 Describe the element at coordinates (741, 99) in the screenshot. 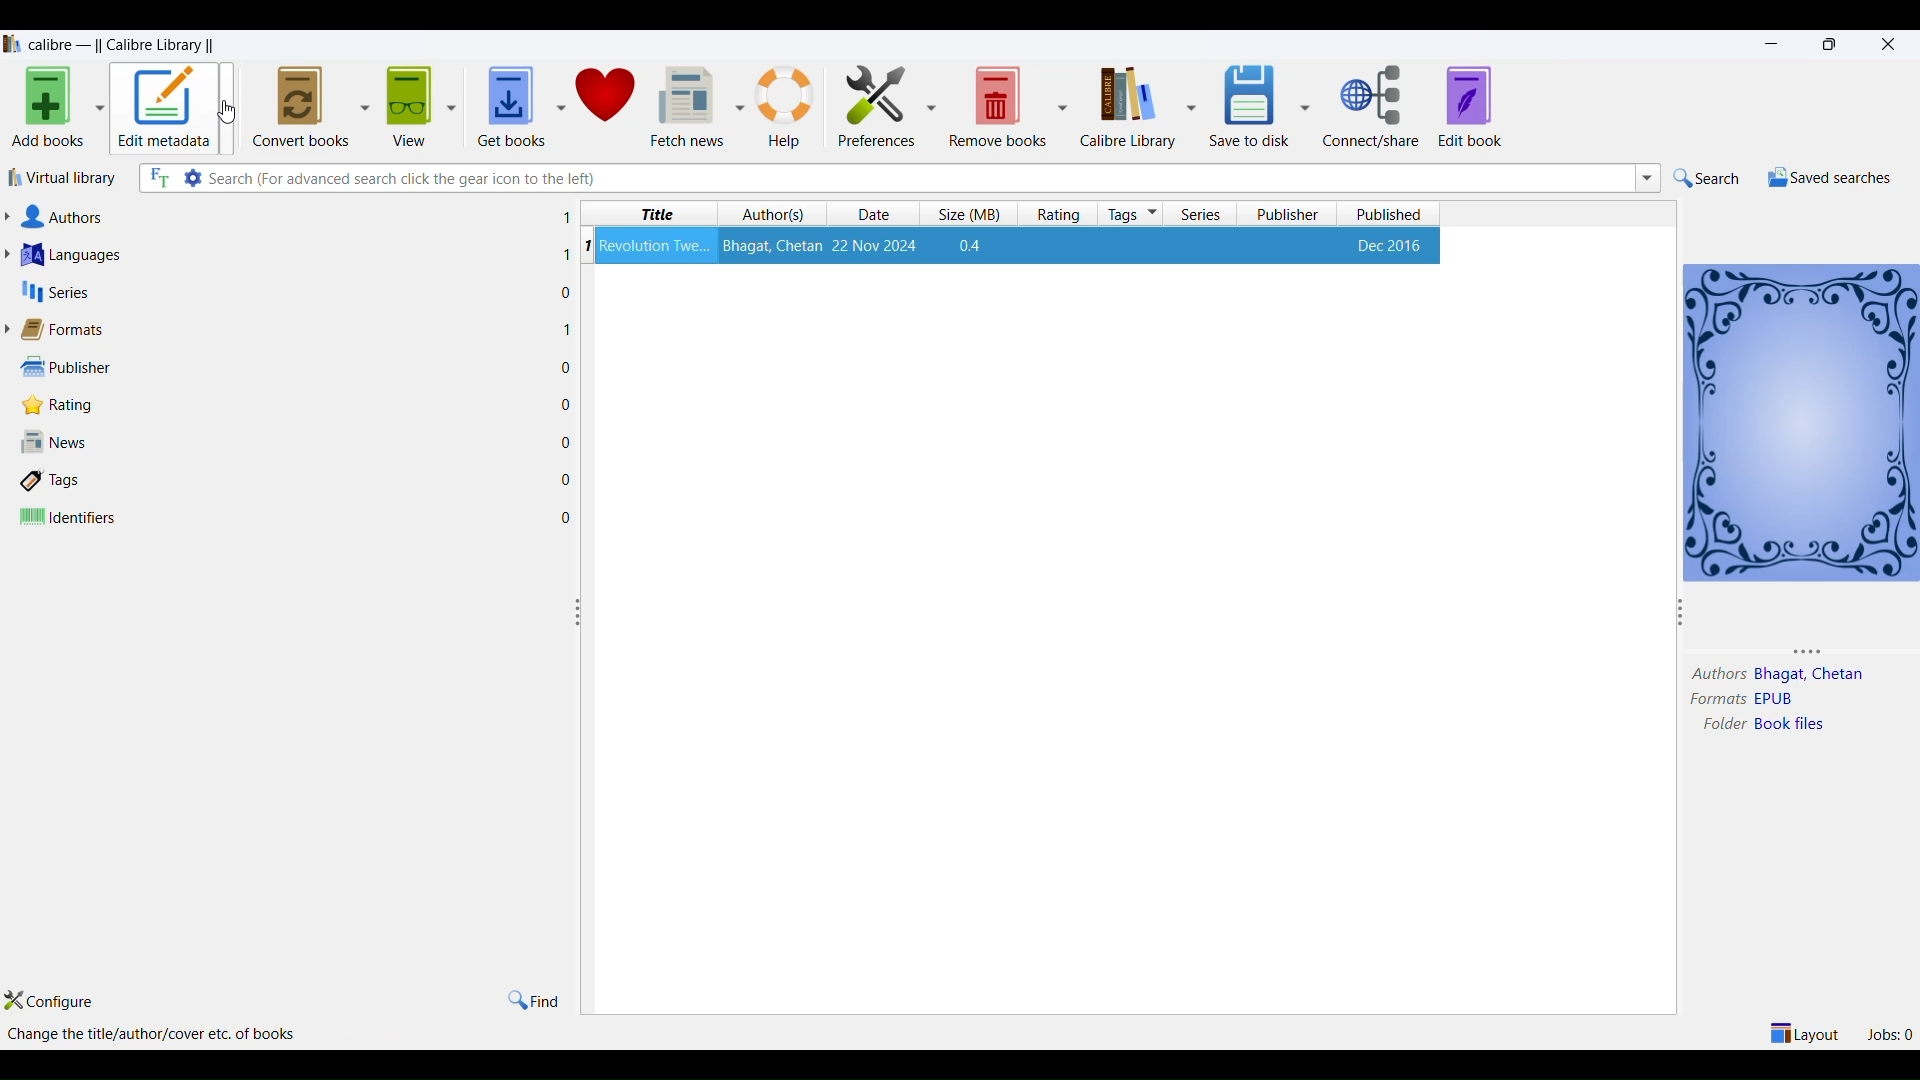

I see `fetch news options dropdown button` at that location.